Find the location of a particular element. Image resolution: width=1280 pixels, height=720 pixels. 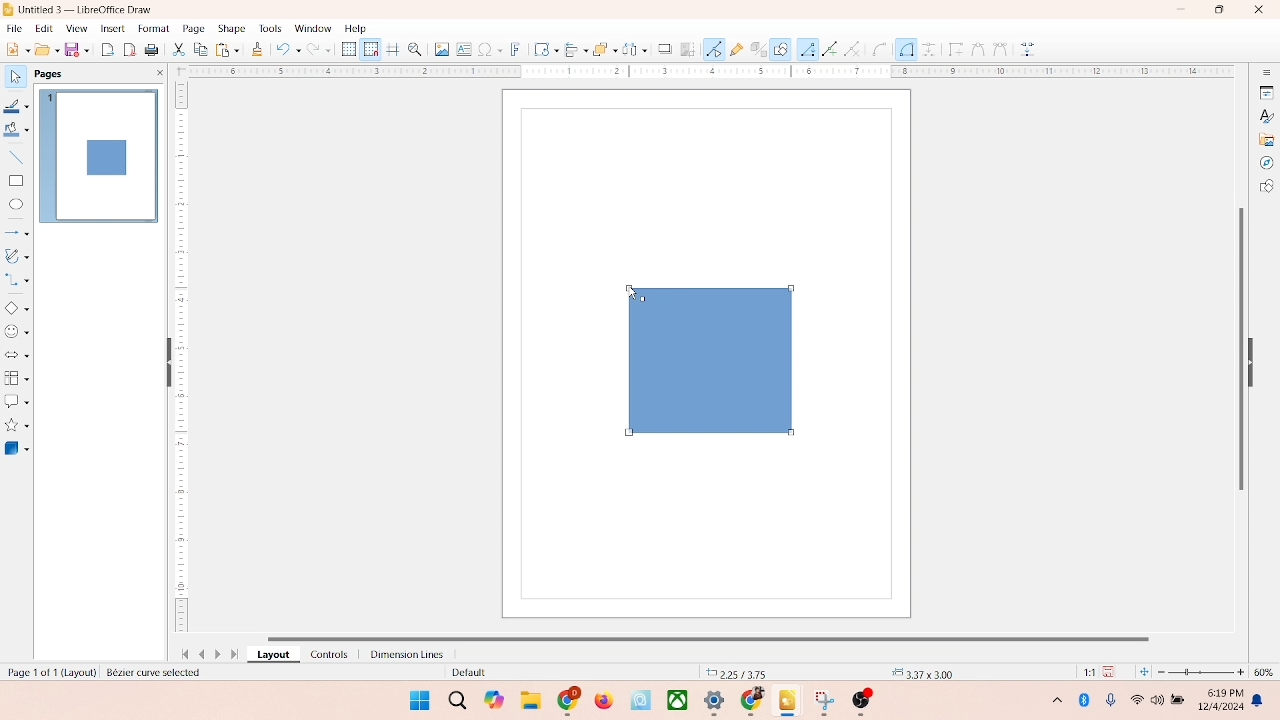

arrange is located at coordinates (599, 47).